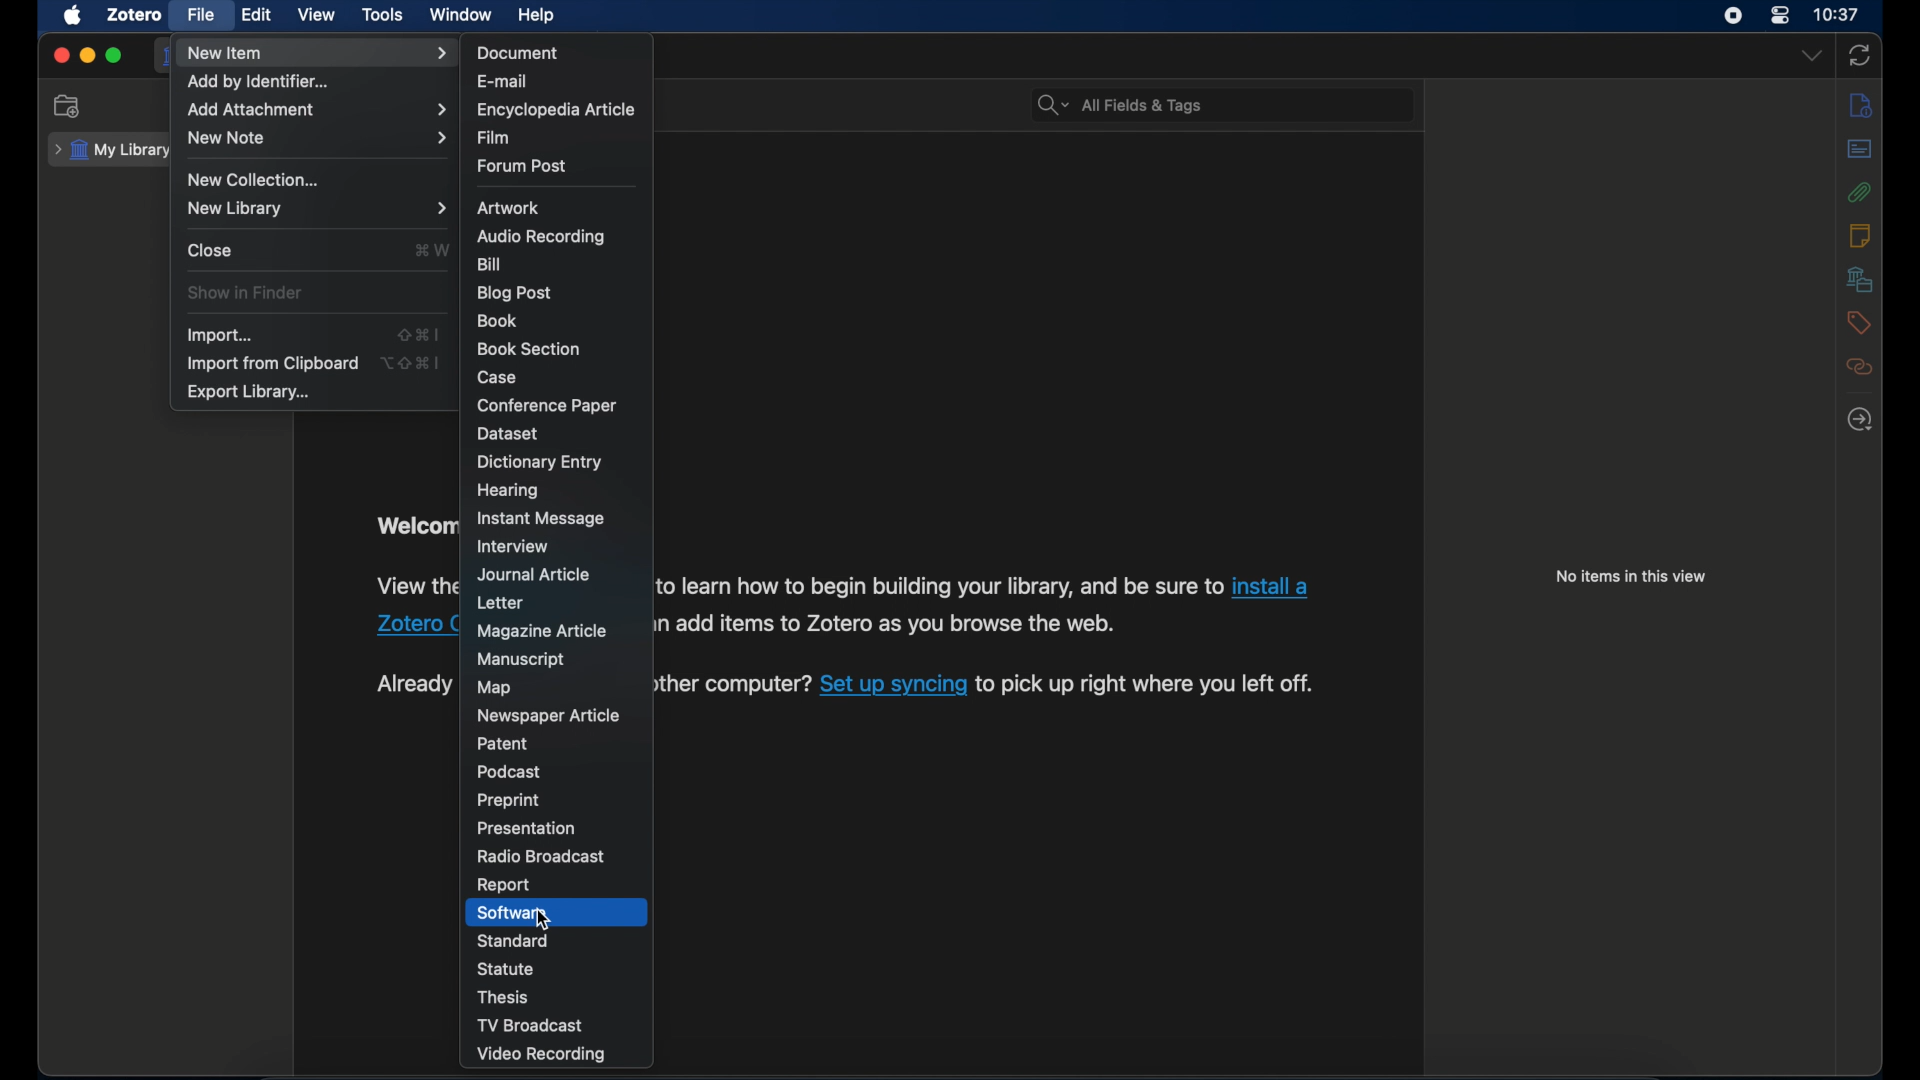 This screenshot has width=1920, height=1080. Describe the element at coordinates (259, 82) in the screenshot. I see `add by identifier` at that location.